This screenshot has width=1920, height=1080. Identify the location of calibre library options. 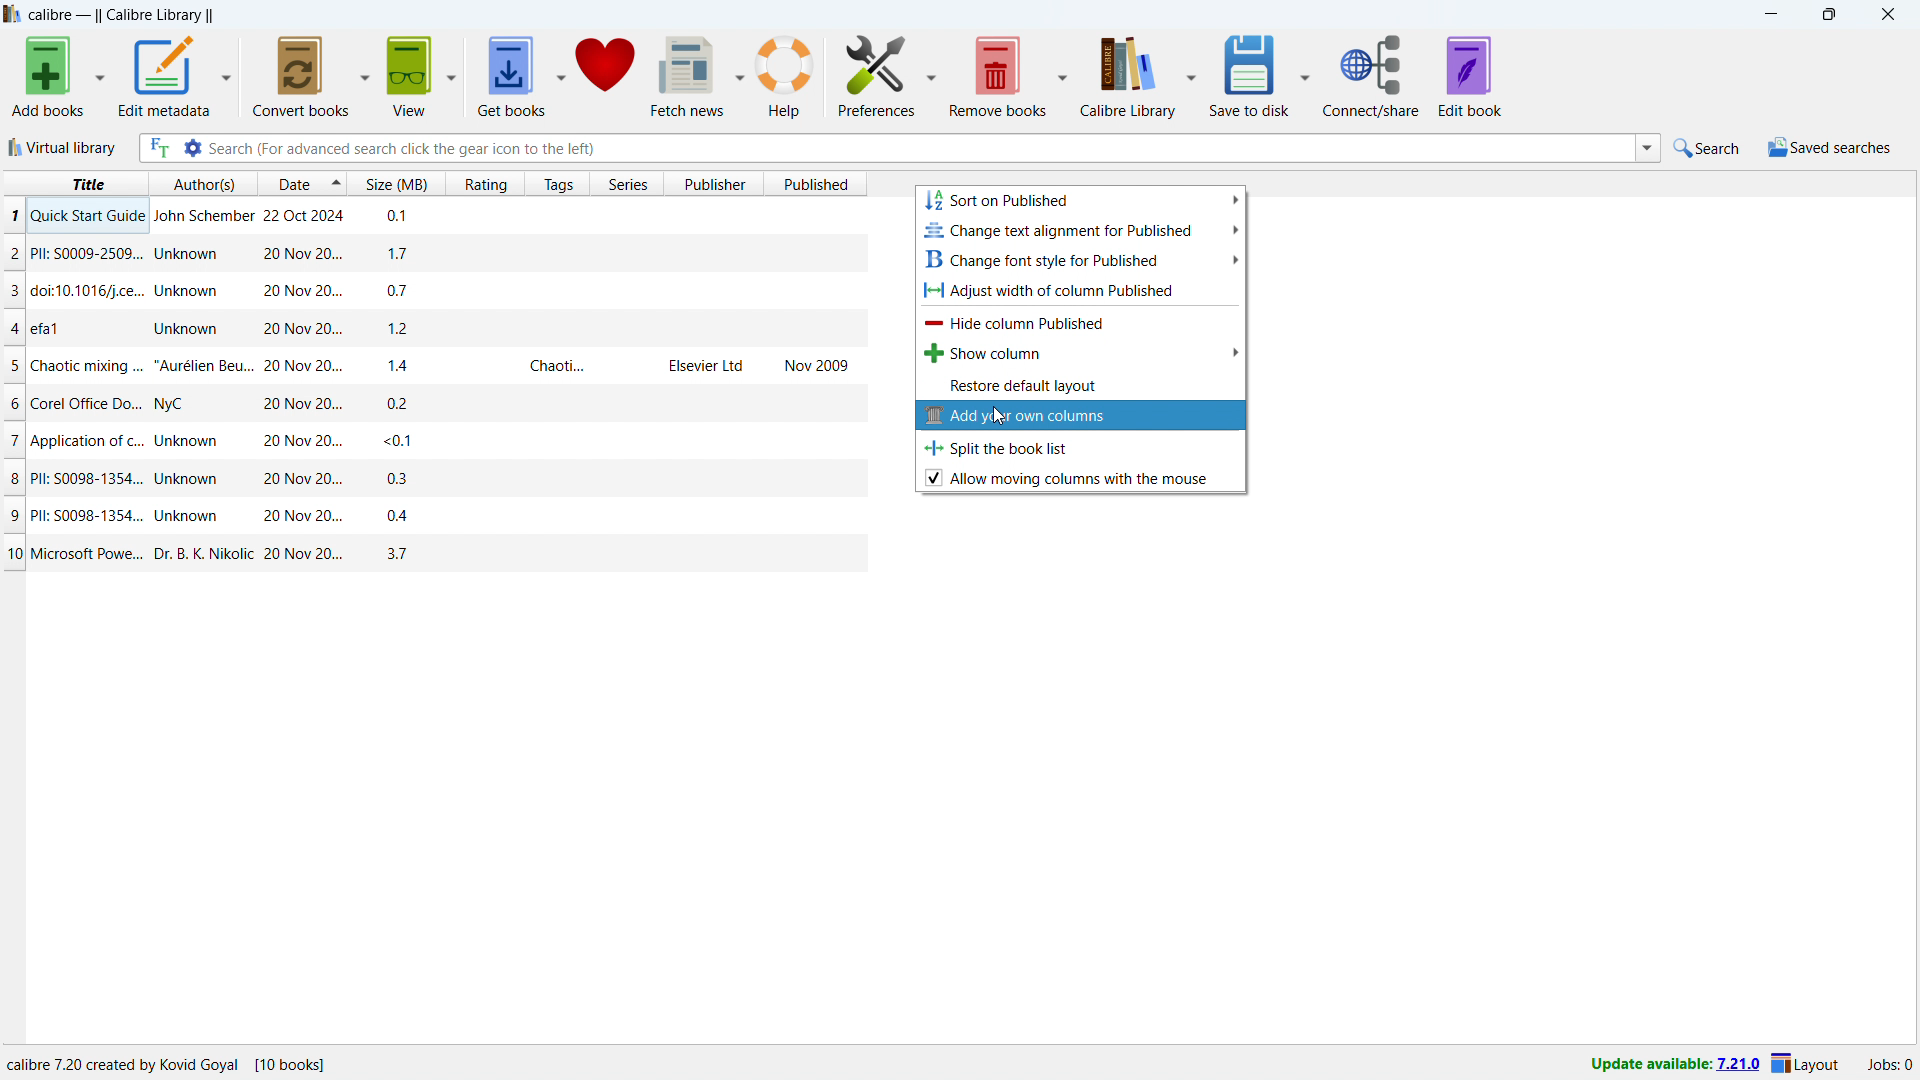
(1191, 73).